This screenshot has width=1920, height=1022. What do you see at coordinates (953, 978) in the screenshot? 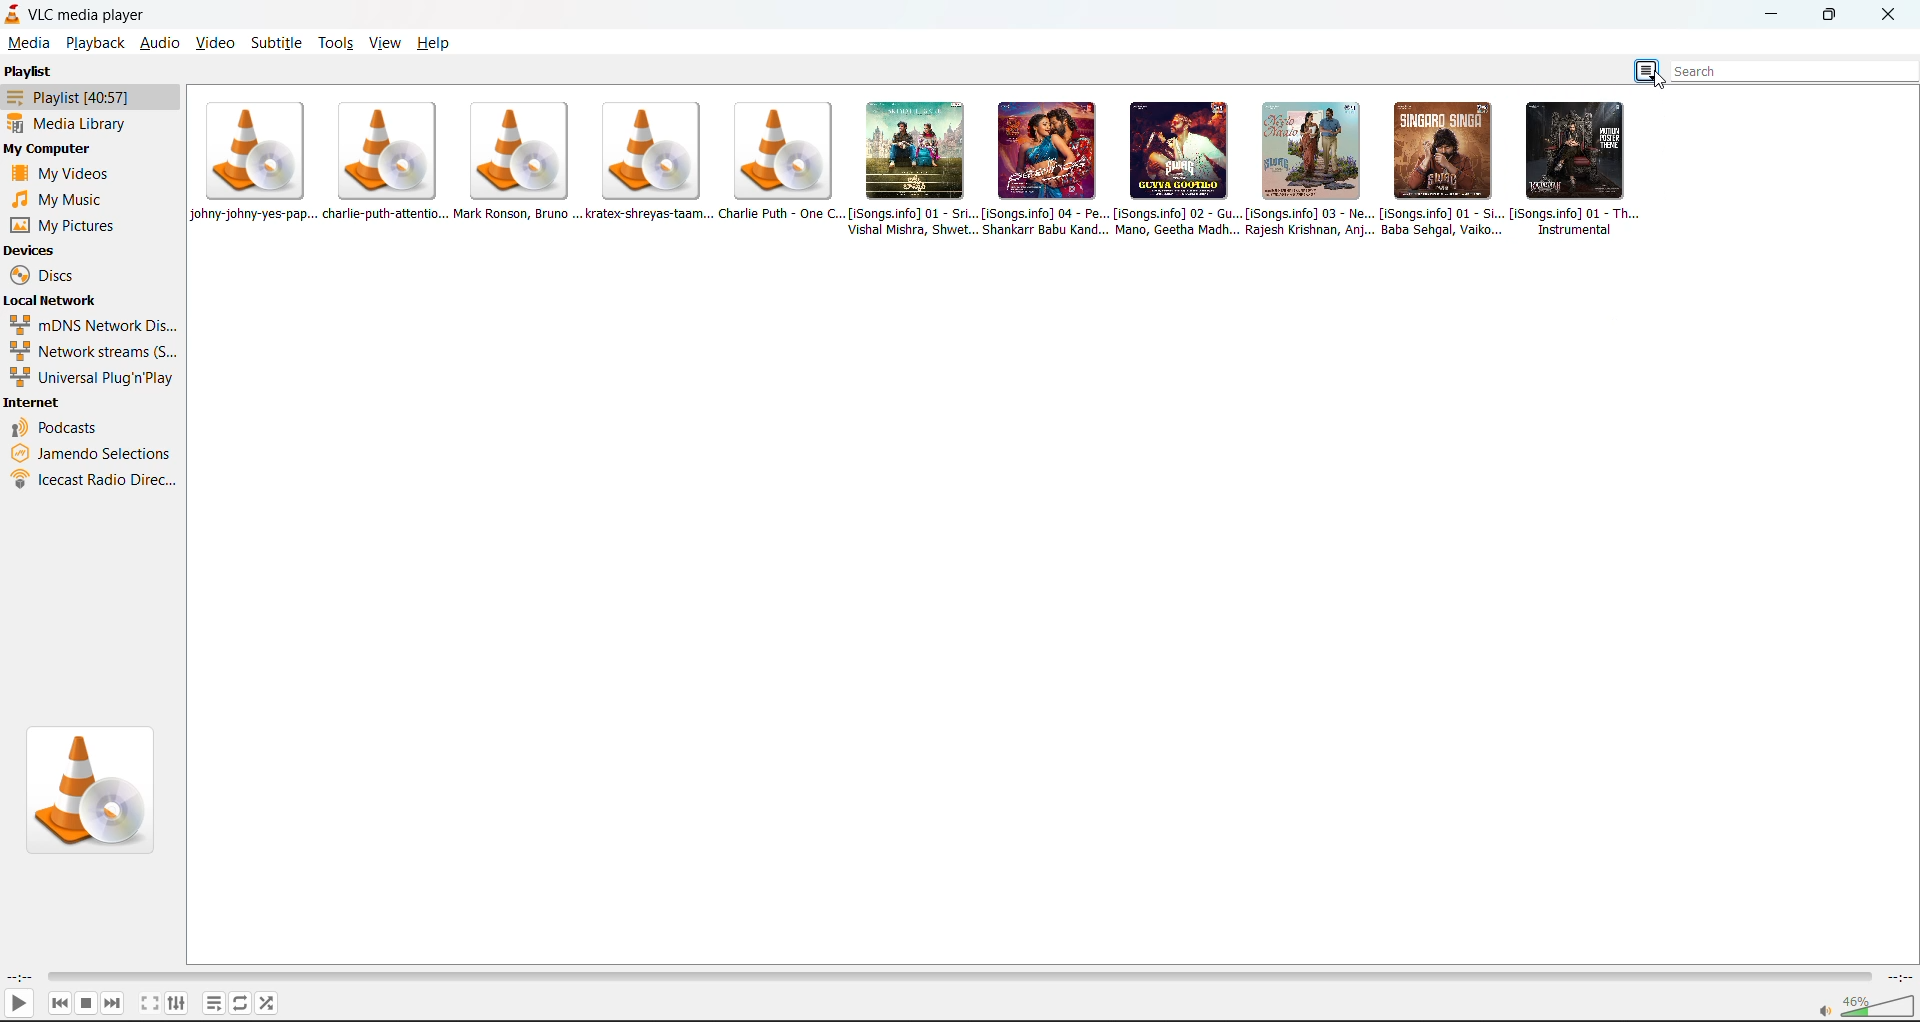
I see `track slider` at bounding box center [953, 978].